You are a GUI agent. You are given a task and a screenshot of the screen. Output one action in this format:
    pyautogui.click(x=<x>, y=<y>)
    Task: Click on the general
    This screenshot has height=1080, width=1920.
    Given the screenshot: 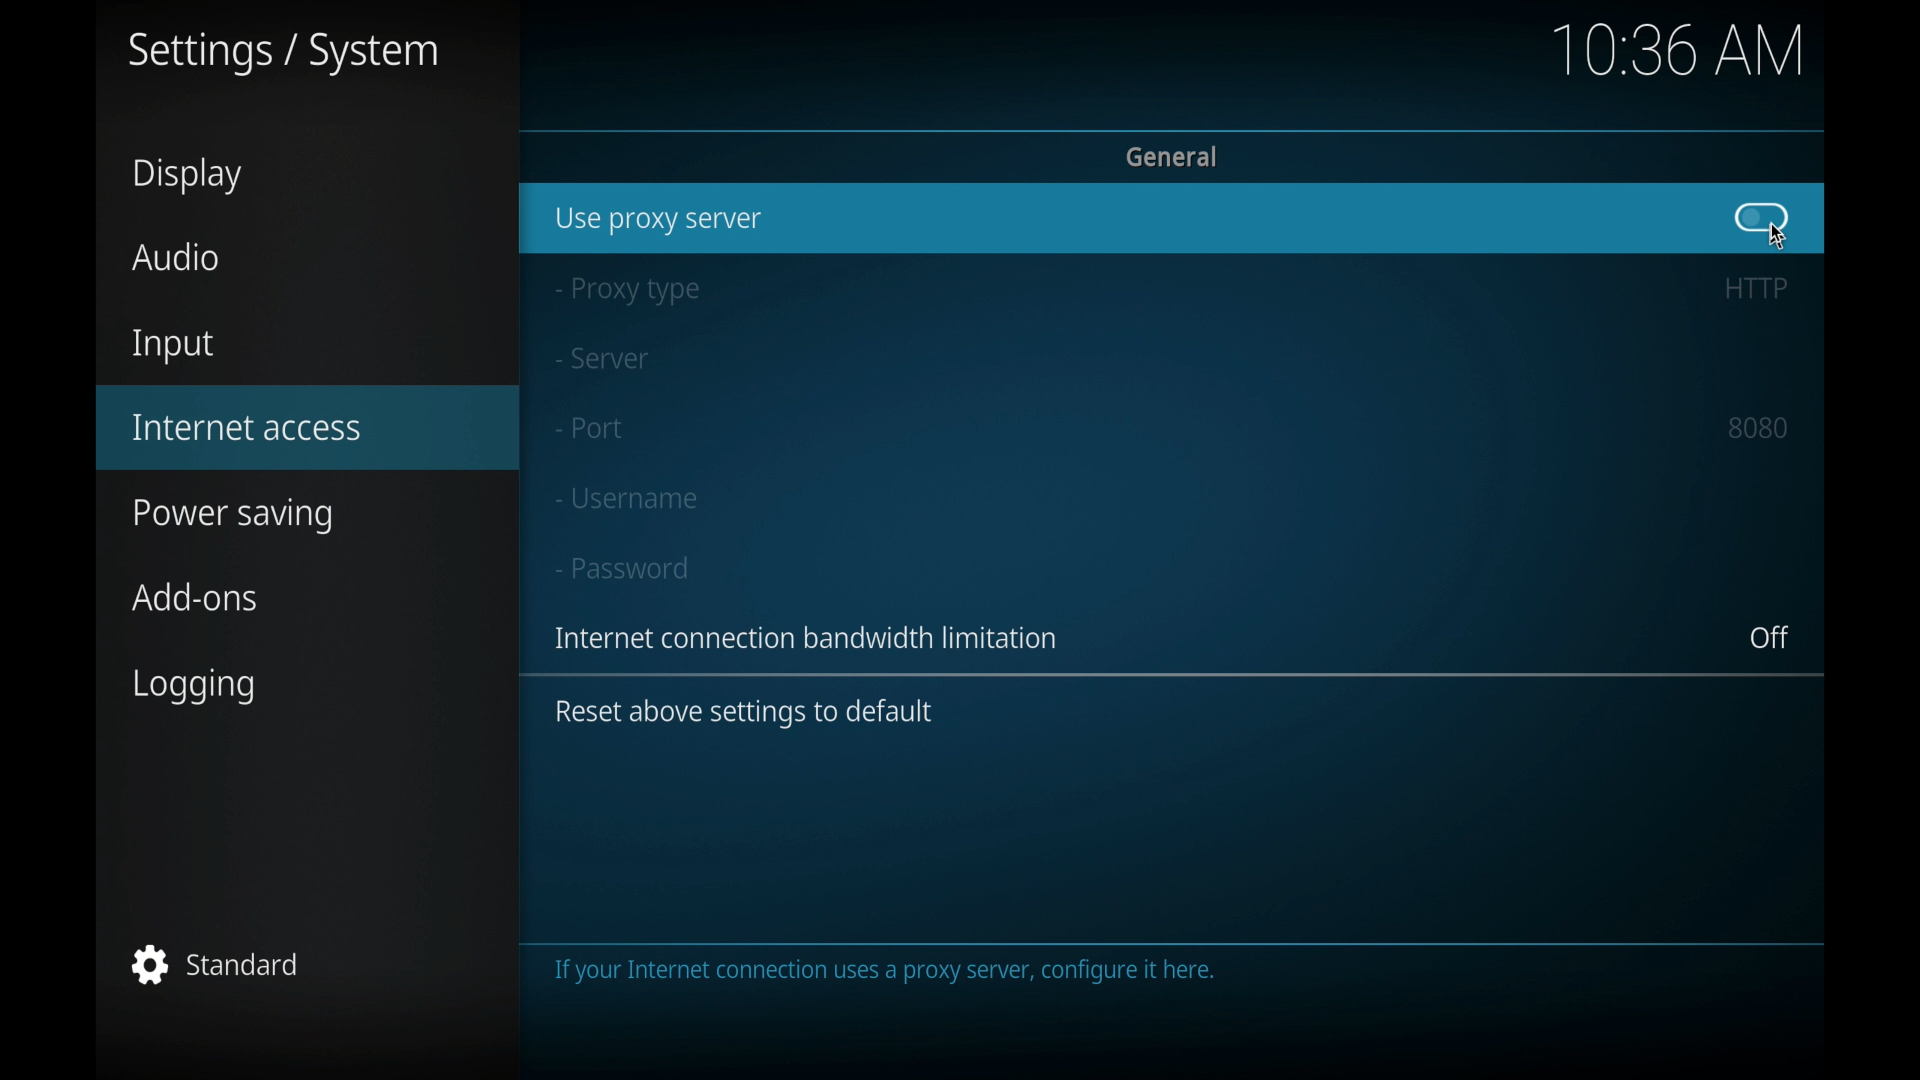 What is the action you would take?
    pyautogui.click(x=1174, y=155)
    